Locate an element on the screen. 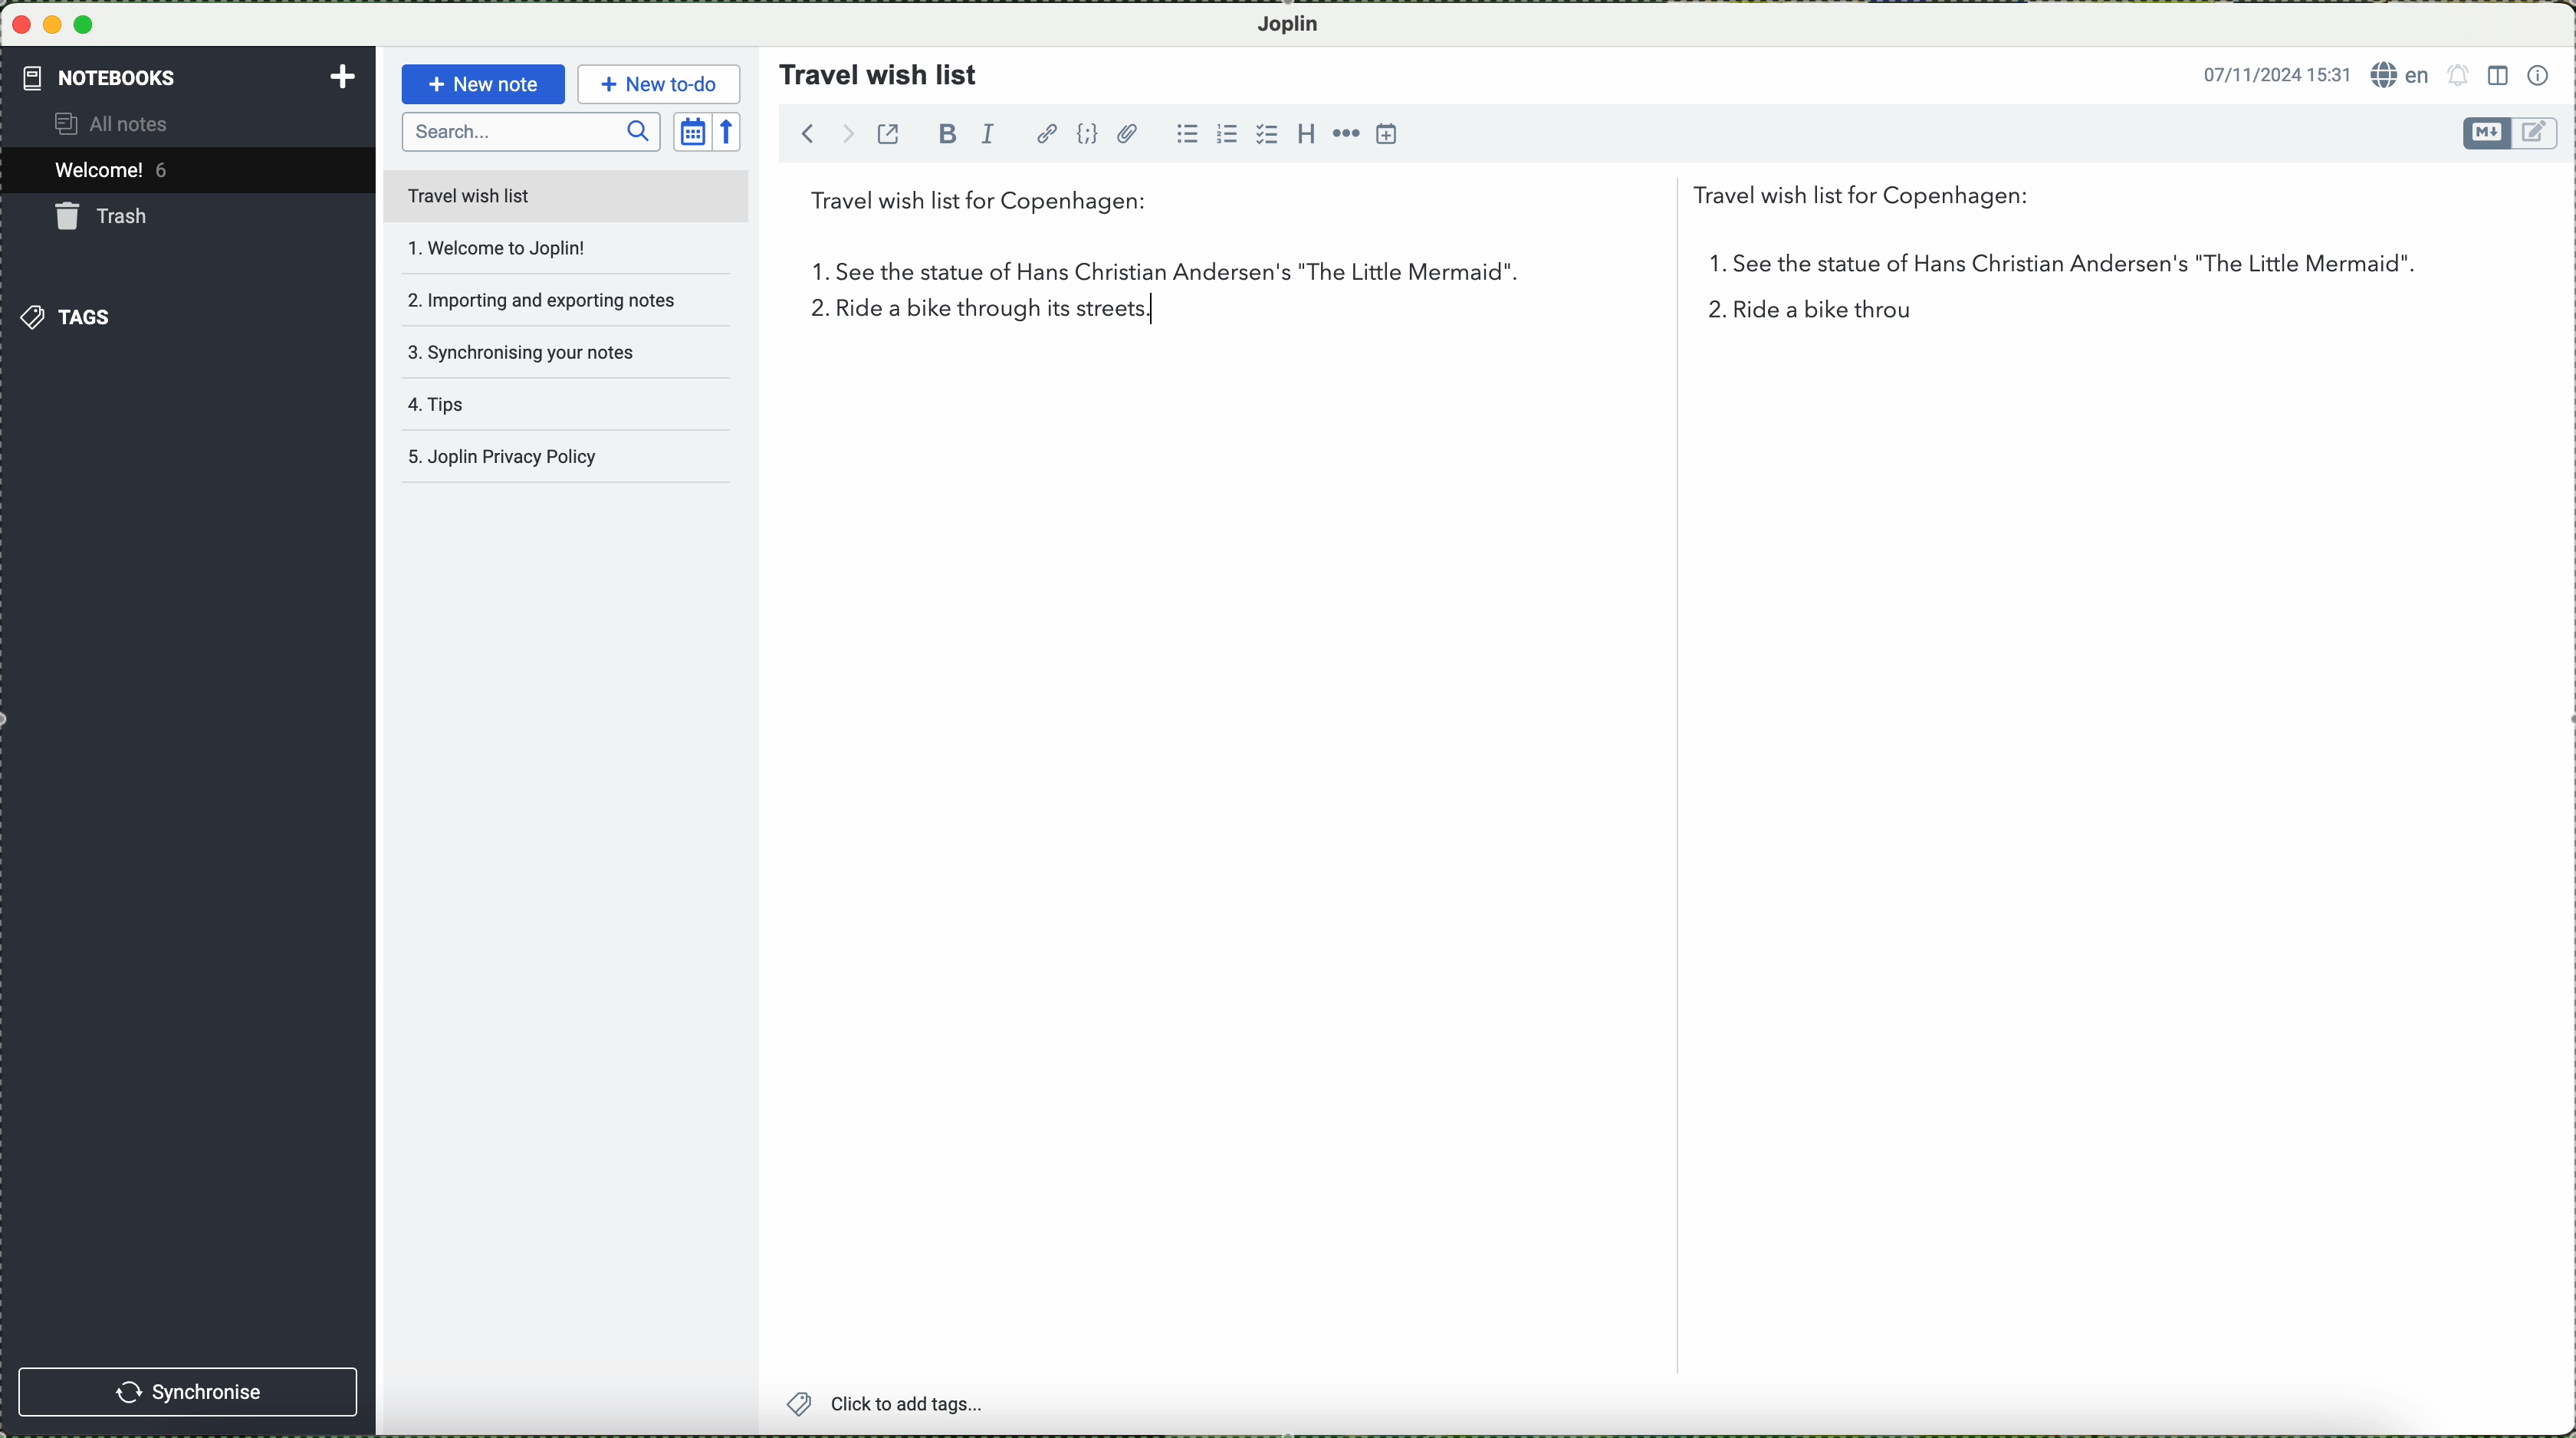 The width and height of the screenshot is (2576, 1438). tags is located at coordinates (69, 316).